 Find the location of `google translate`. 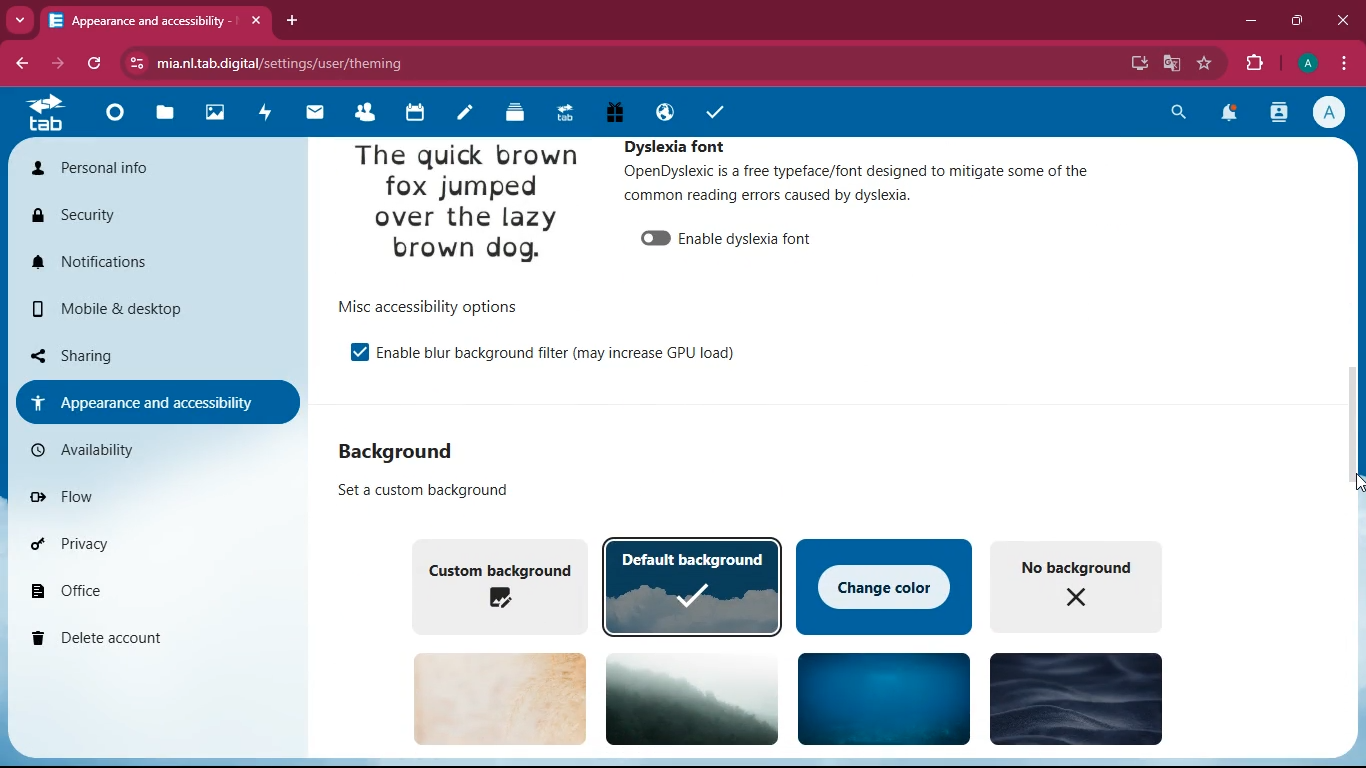

google translate is located at coordinates (1171, 61).